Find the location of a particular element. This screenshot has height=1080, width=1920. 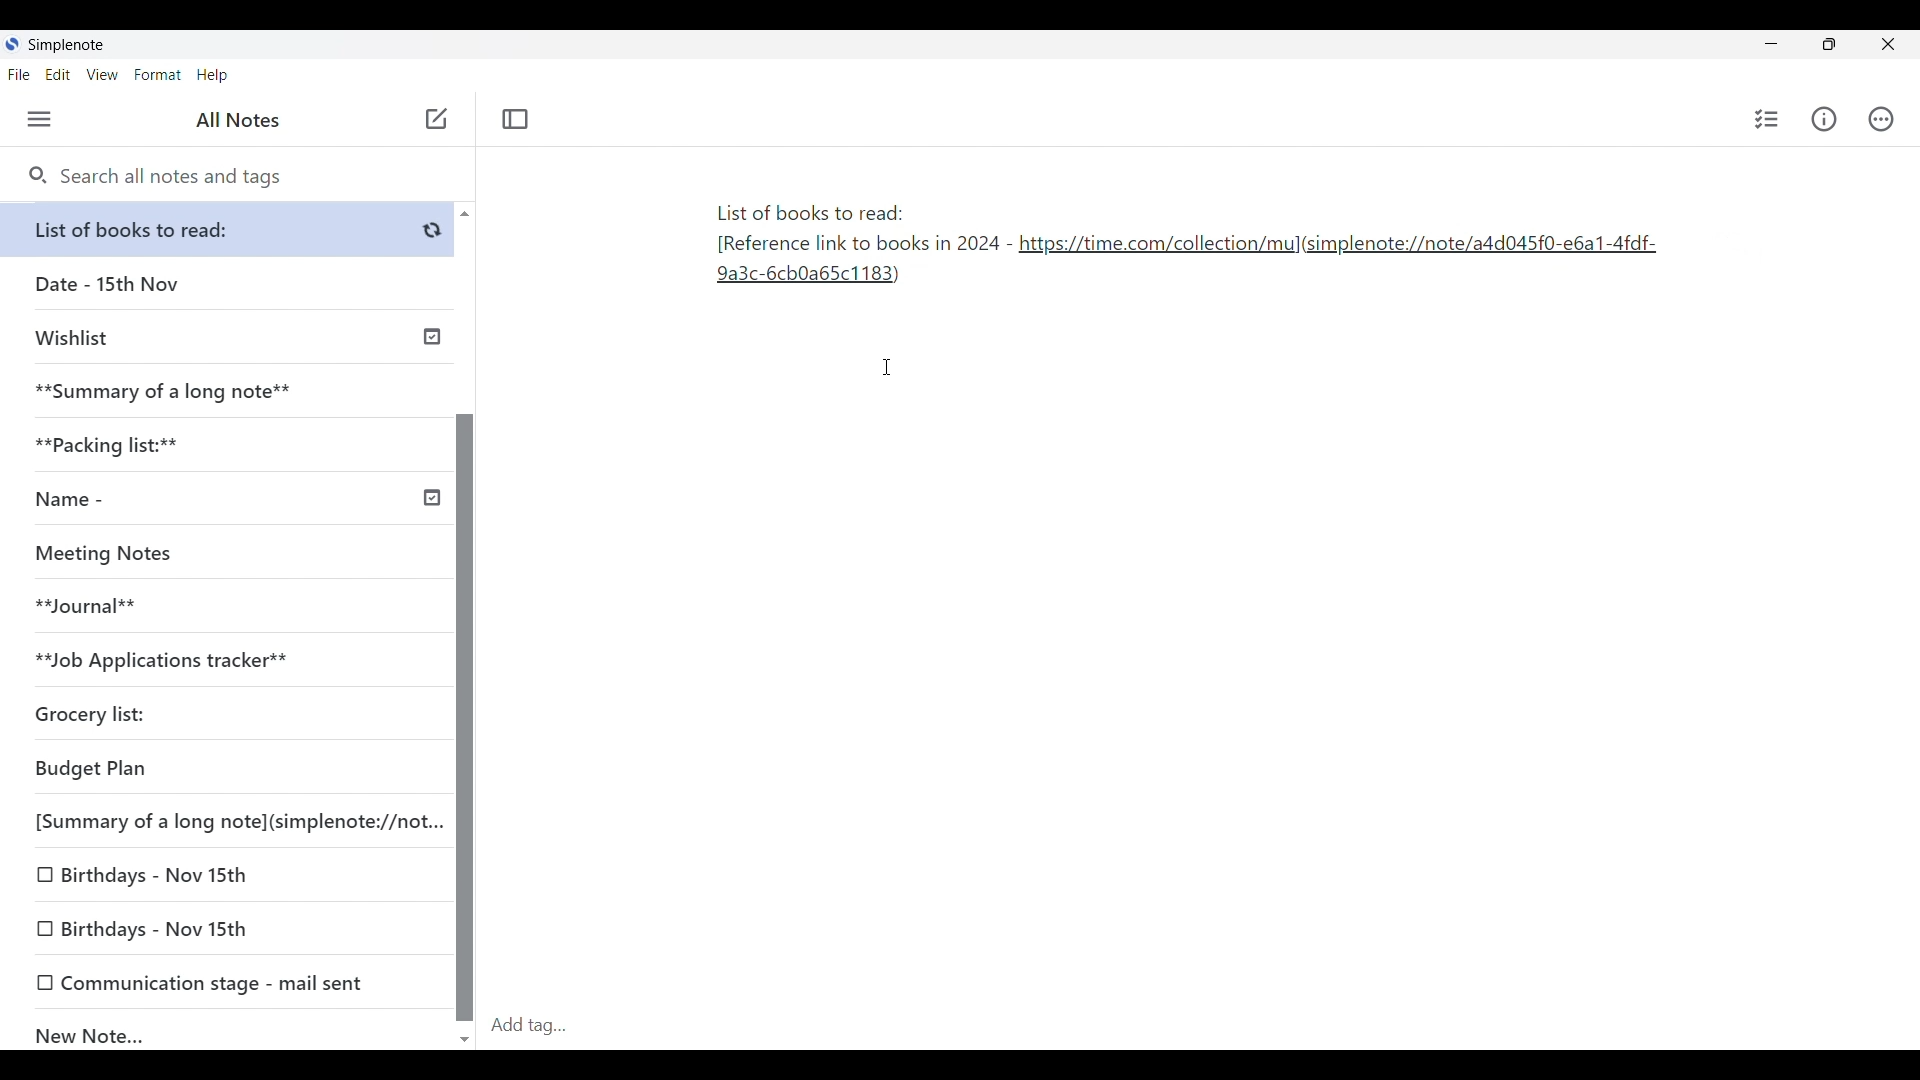

Info is located at coordinates (1824, 119).